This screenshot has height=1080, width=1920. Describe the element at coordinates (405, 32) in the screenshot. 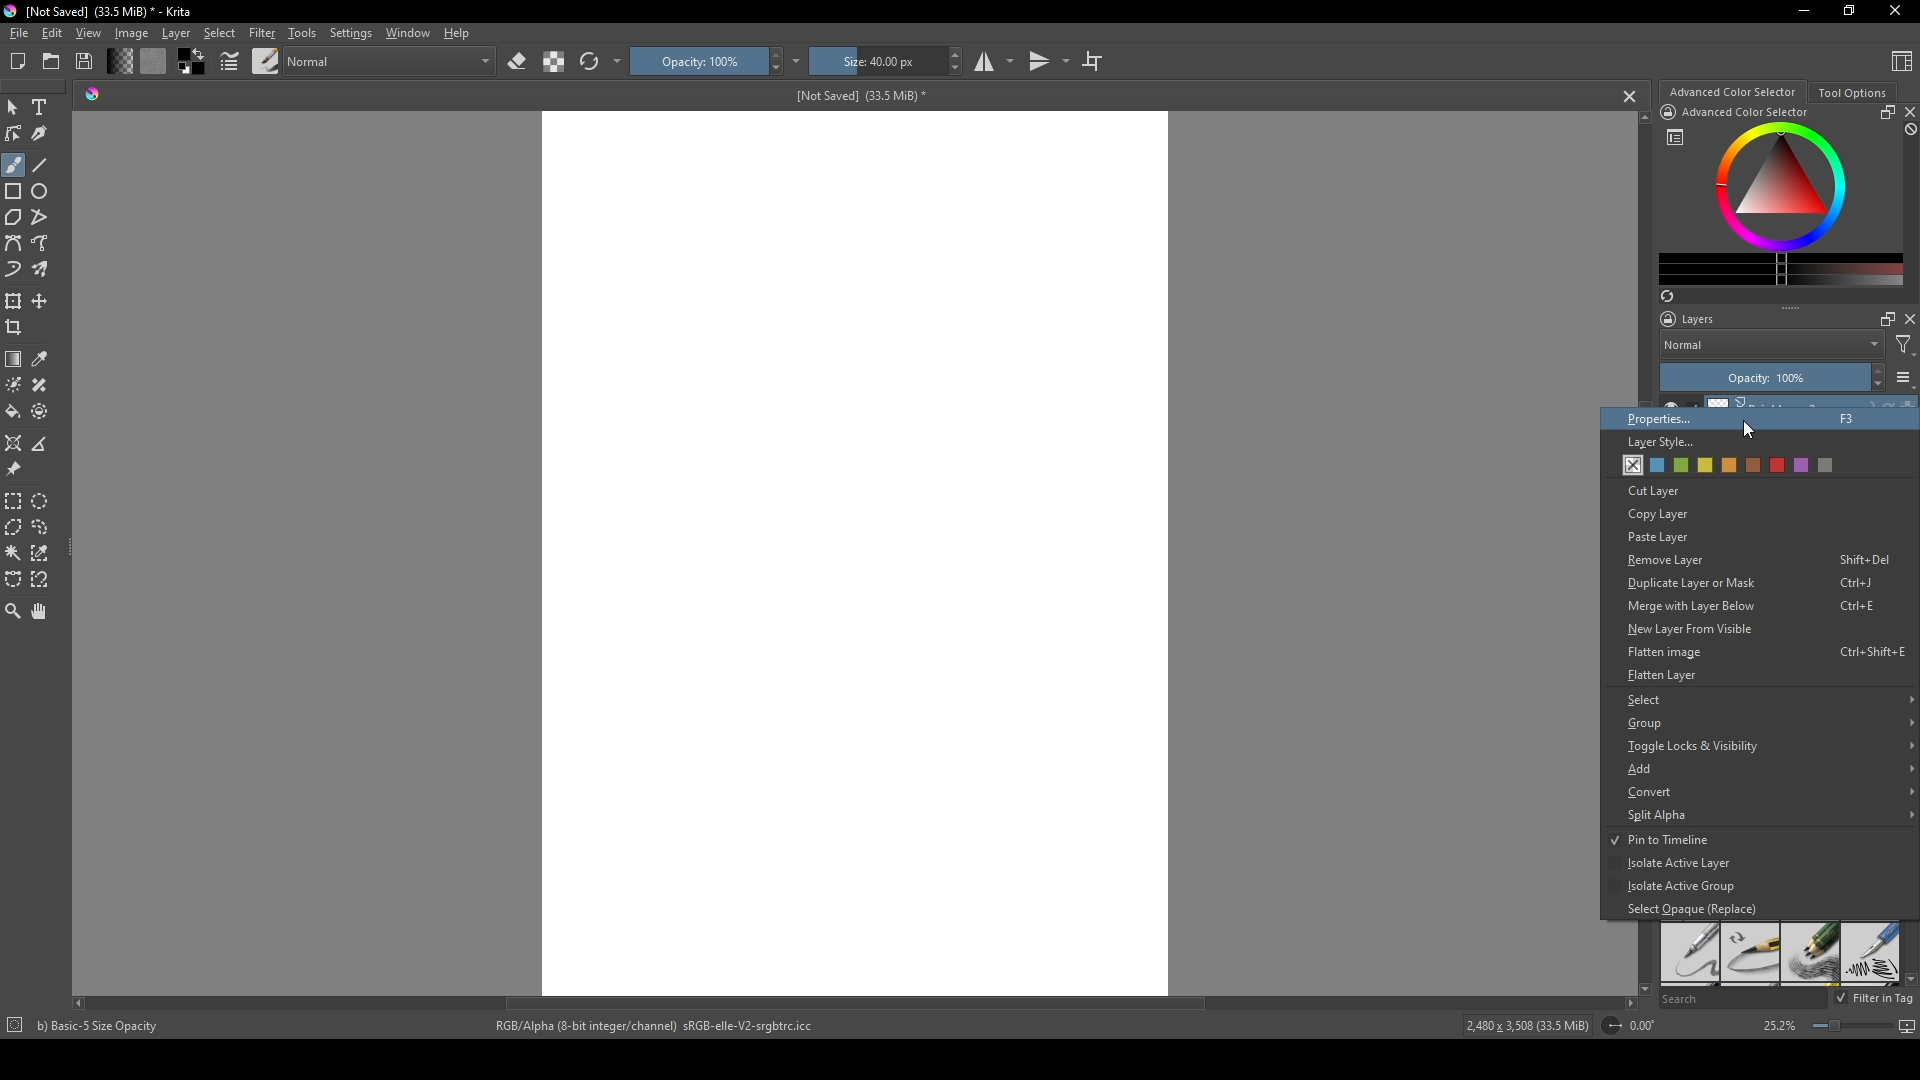

I see `Window` at that location.